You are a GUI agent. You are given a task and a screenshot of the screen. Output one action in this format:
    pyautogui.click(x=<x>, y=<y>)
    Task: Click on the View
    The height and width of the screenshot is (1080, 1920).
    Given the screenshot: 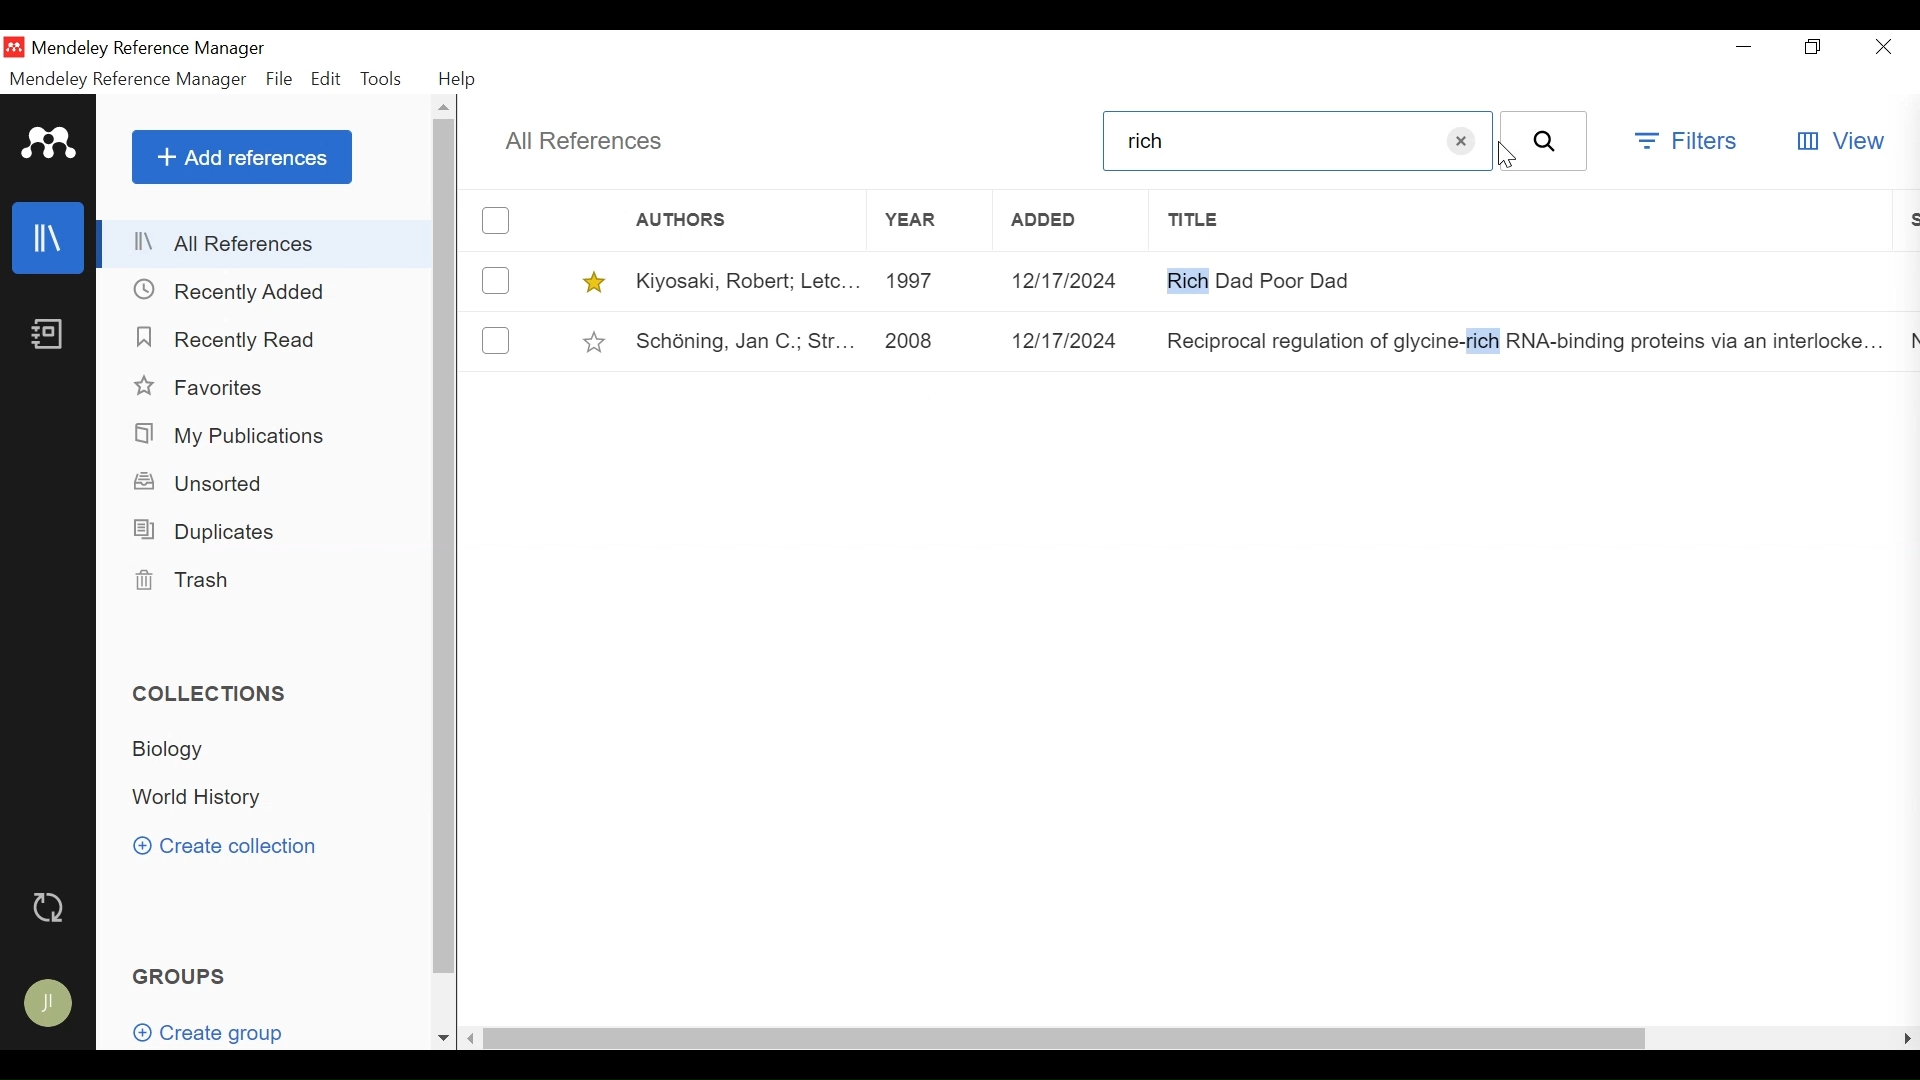 What is the action you would take?
    pyautogui.click(x=1841, y=141)
    